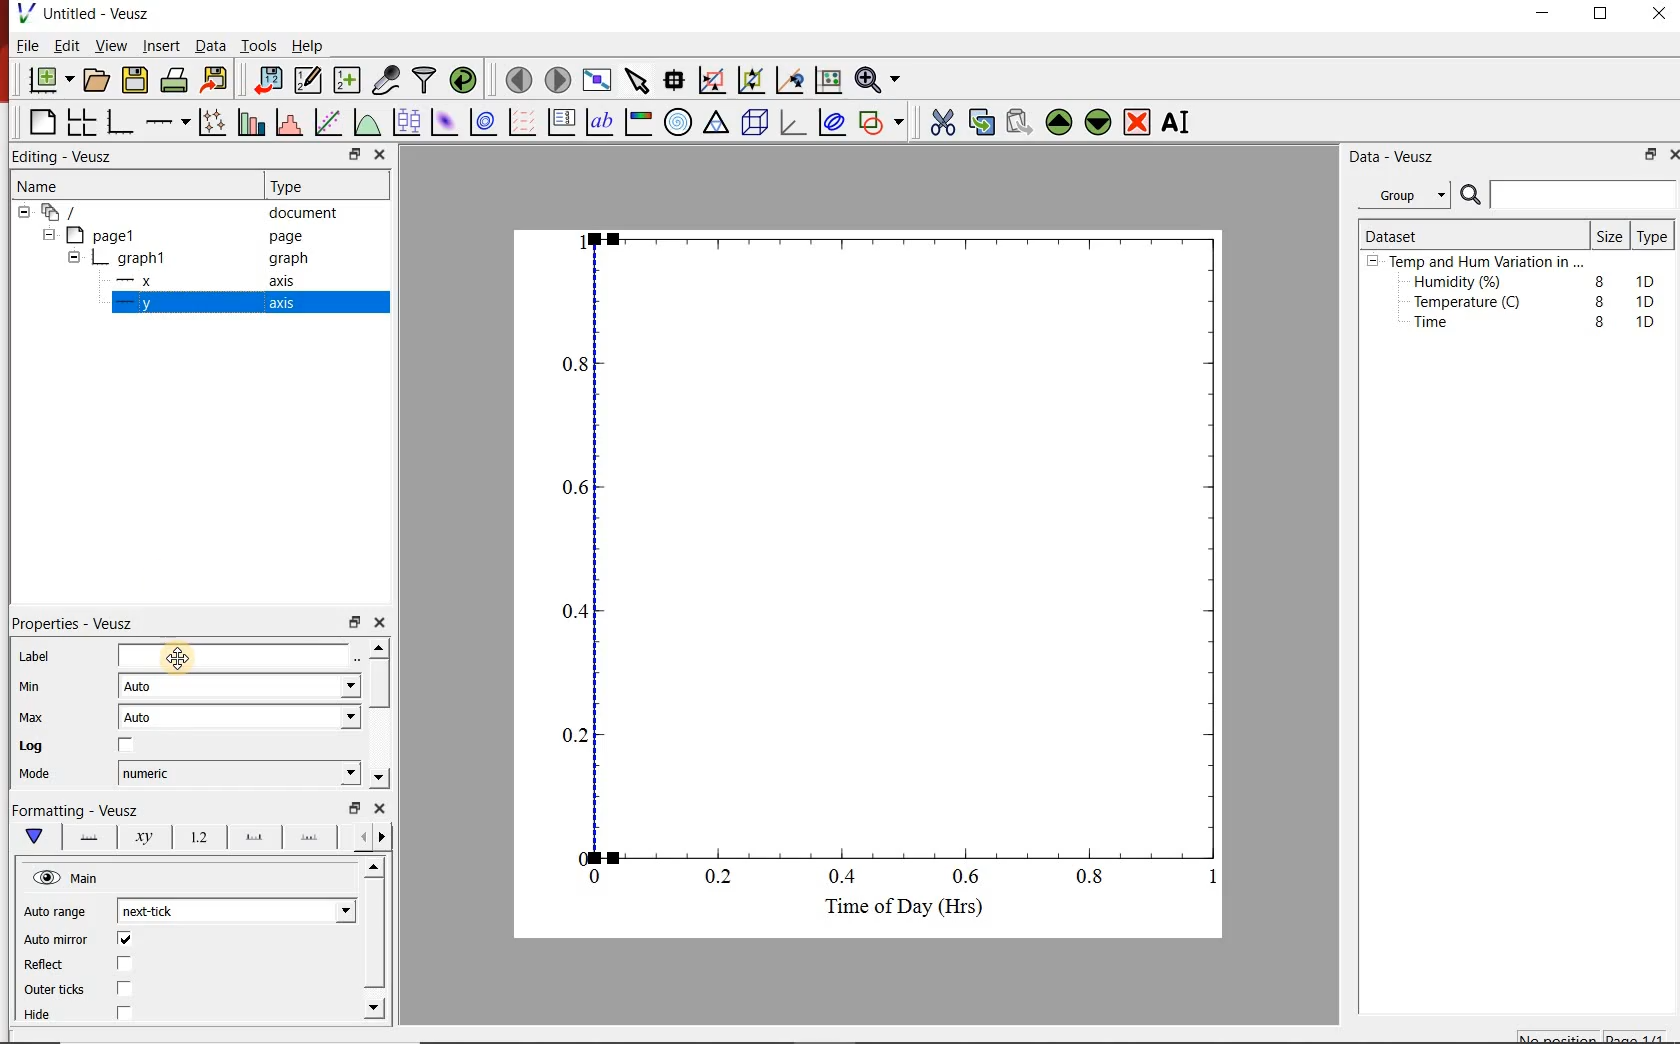  What do you see at coordinates (1600, 322) in the screenshot?
I see `8` at bounding box center [1600, 322].